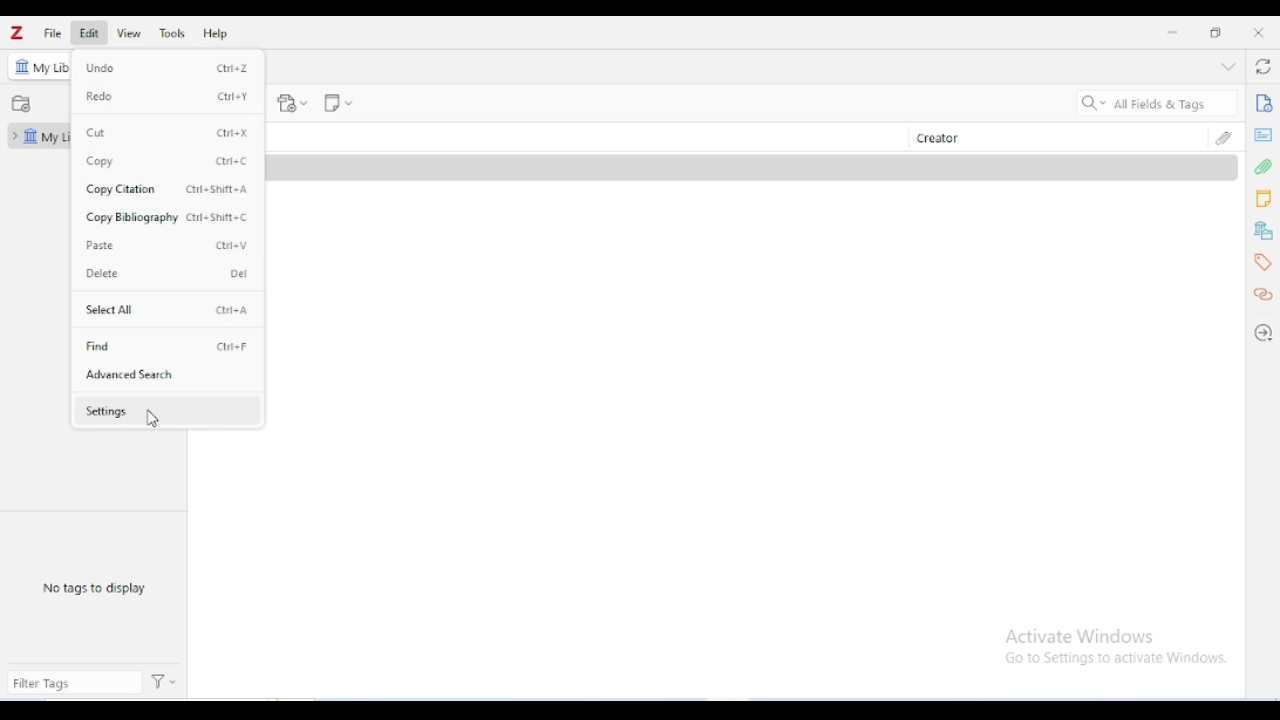  What do you see at coordinates (133, 217) in the screenshot?
I see `copy bibliography` at bounding box center [133, 217].